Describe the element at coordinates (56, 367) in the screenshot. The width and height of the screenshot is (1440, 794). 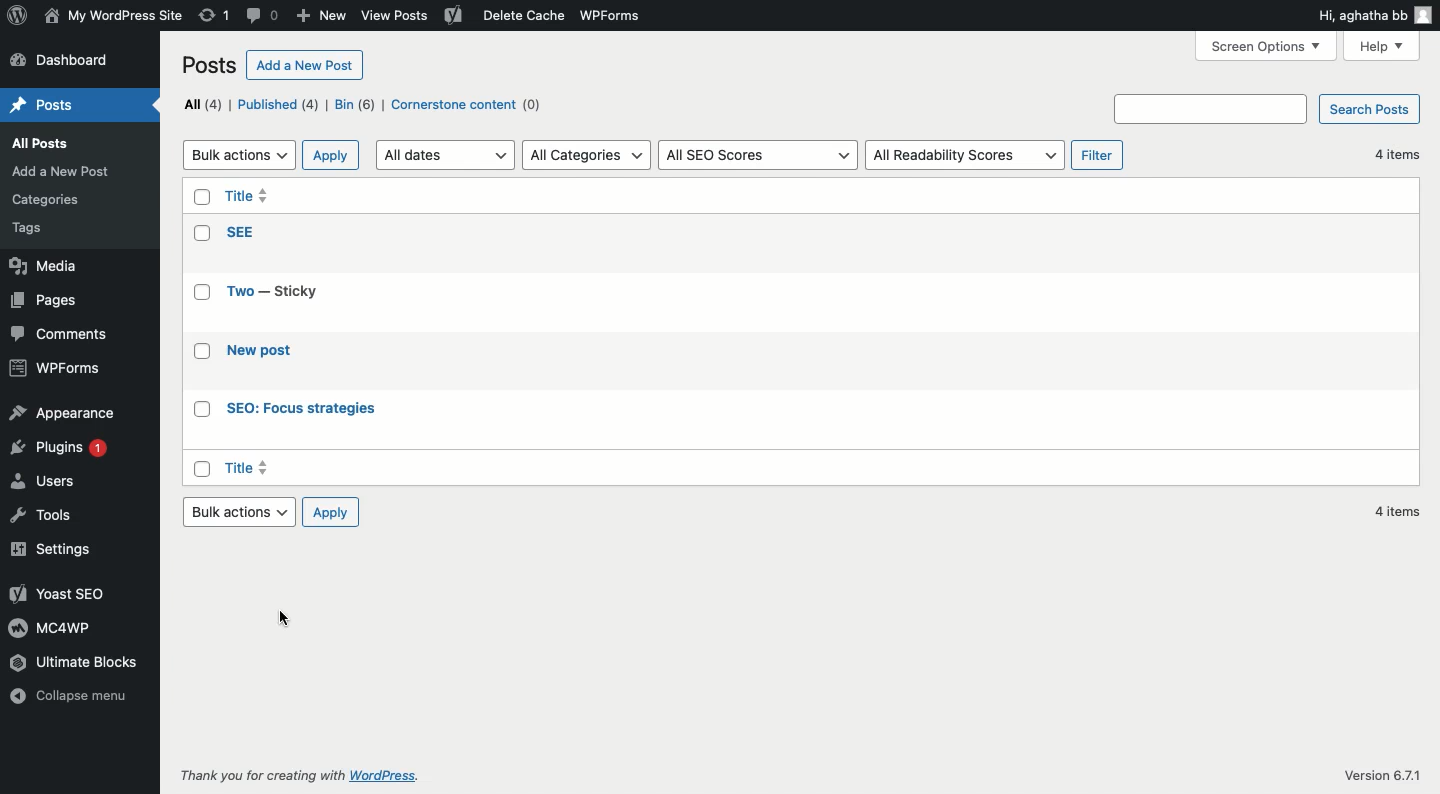
I see `WPForms` at that location.